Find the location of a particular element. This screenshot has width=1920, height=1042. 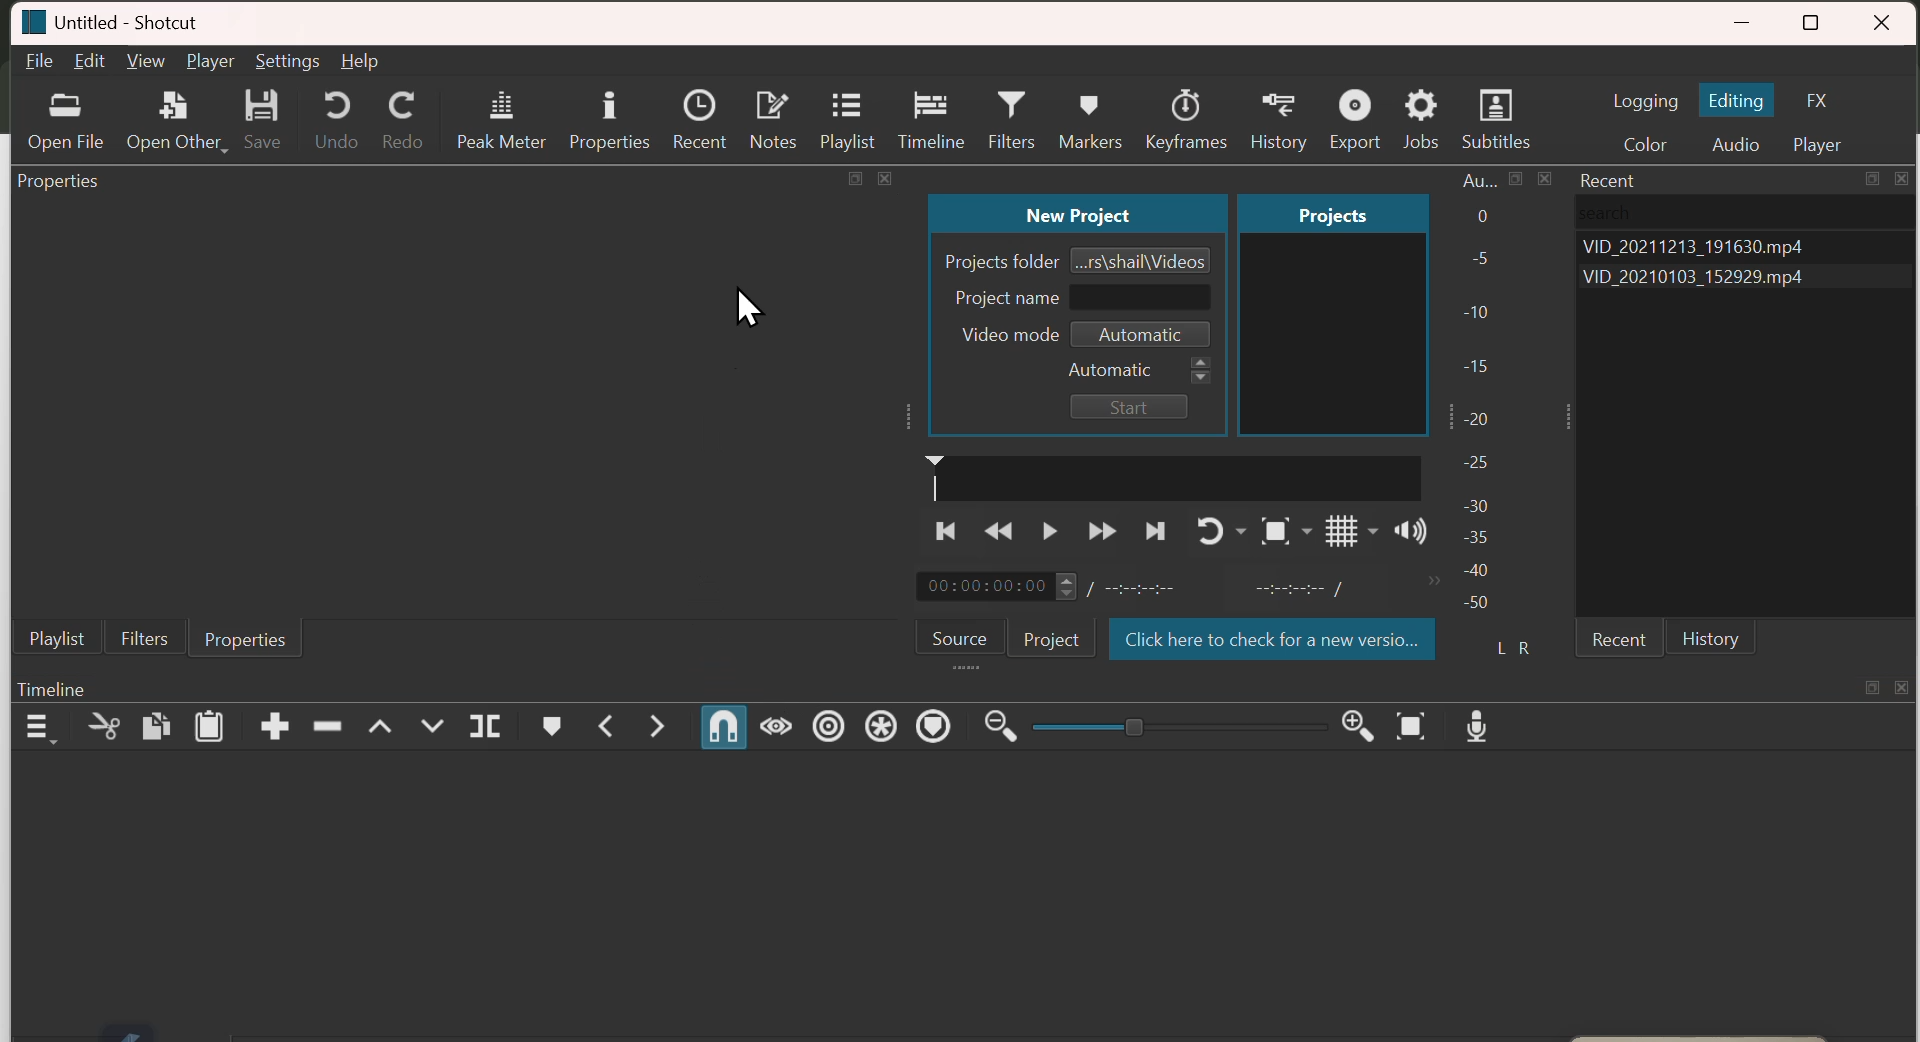

Drag Handle is located at coordinates (968, 667).